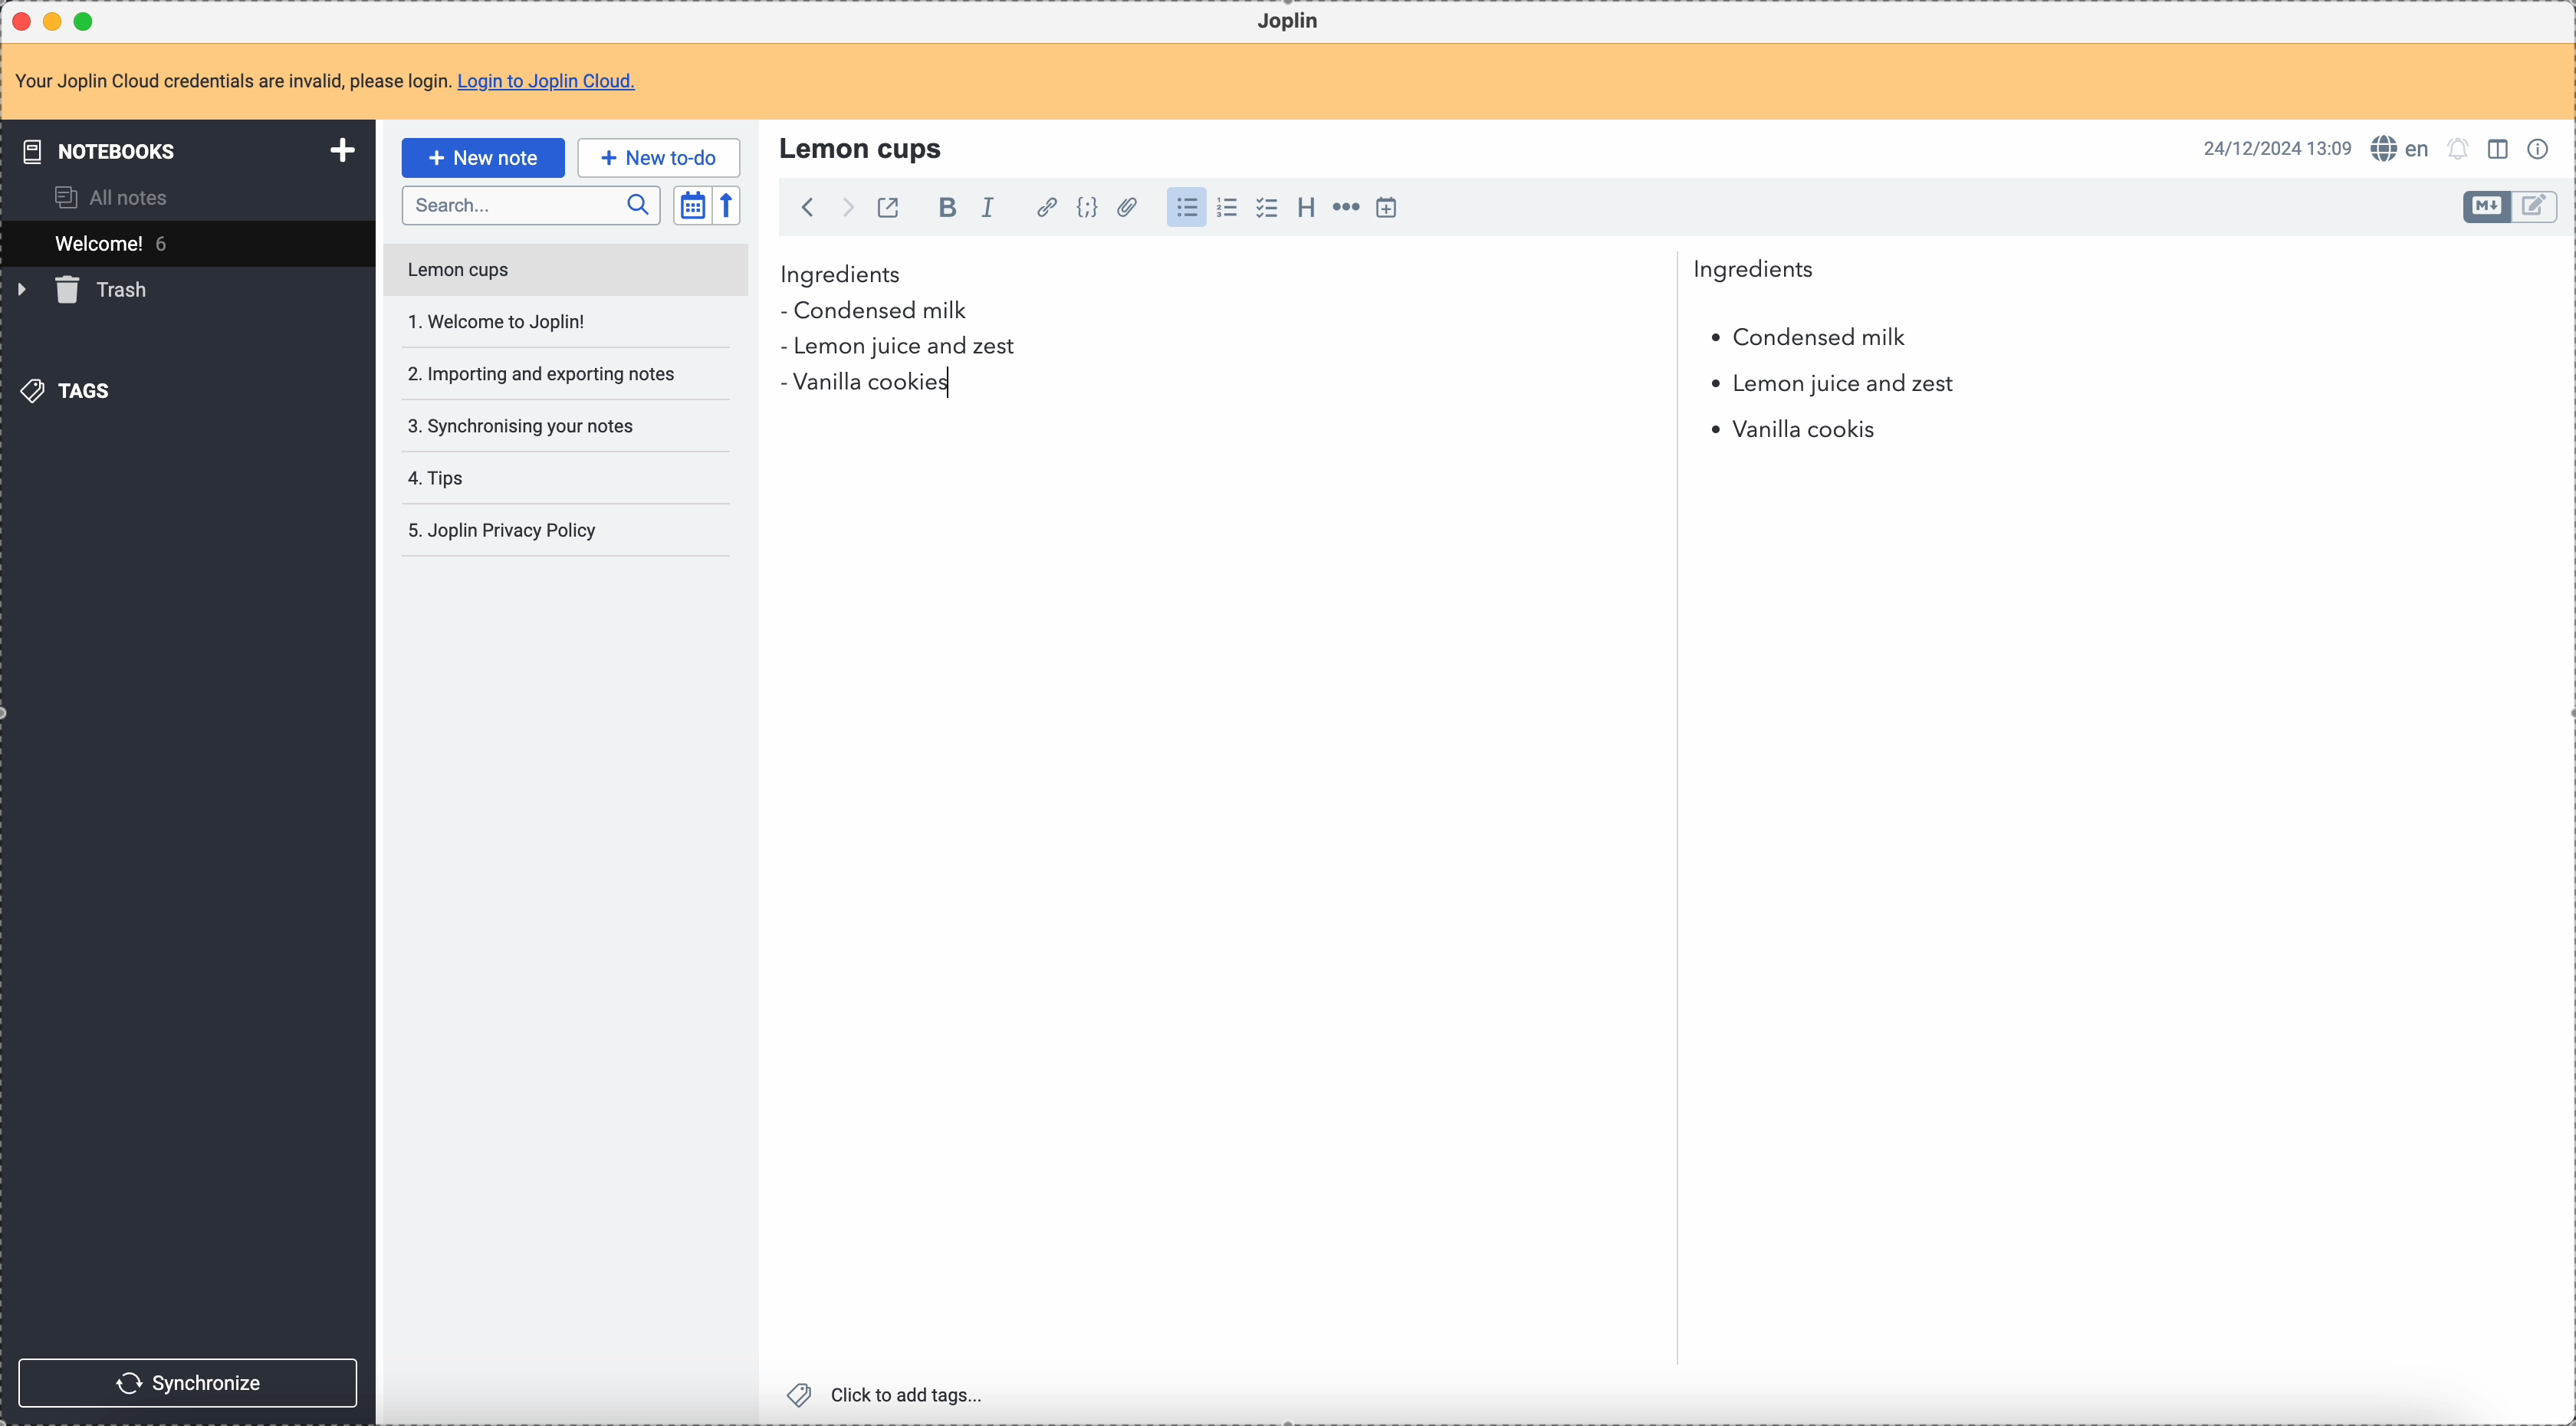 Image resolution: width=2576 pixels, height=1426 pixels. Describe the element at coordinates (1184, 208) in the screenshot. I see `bulleted list` at that location.